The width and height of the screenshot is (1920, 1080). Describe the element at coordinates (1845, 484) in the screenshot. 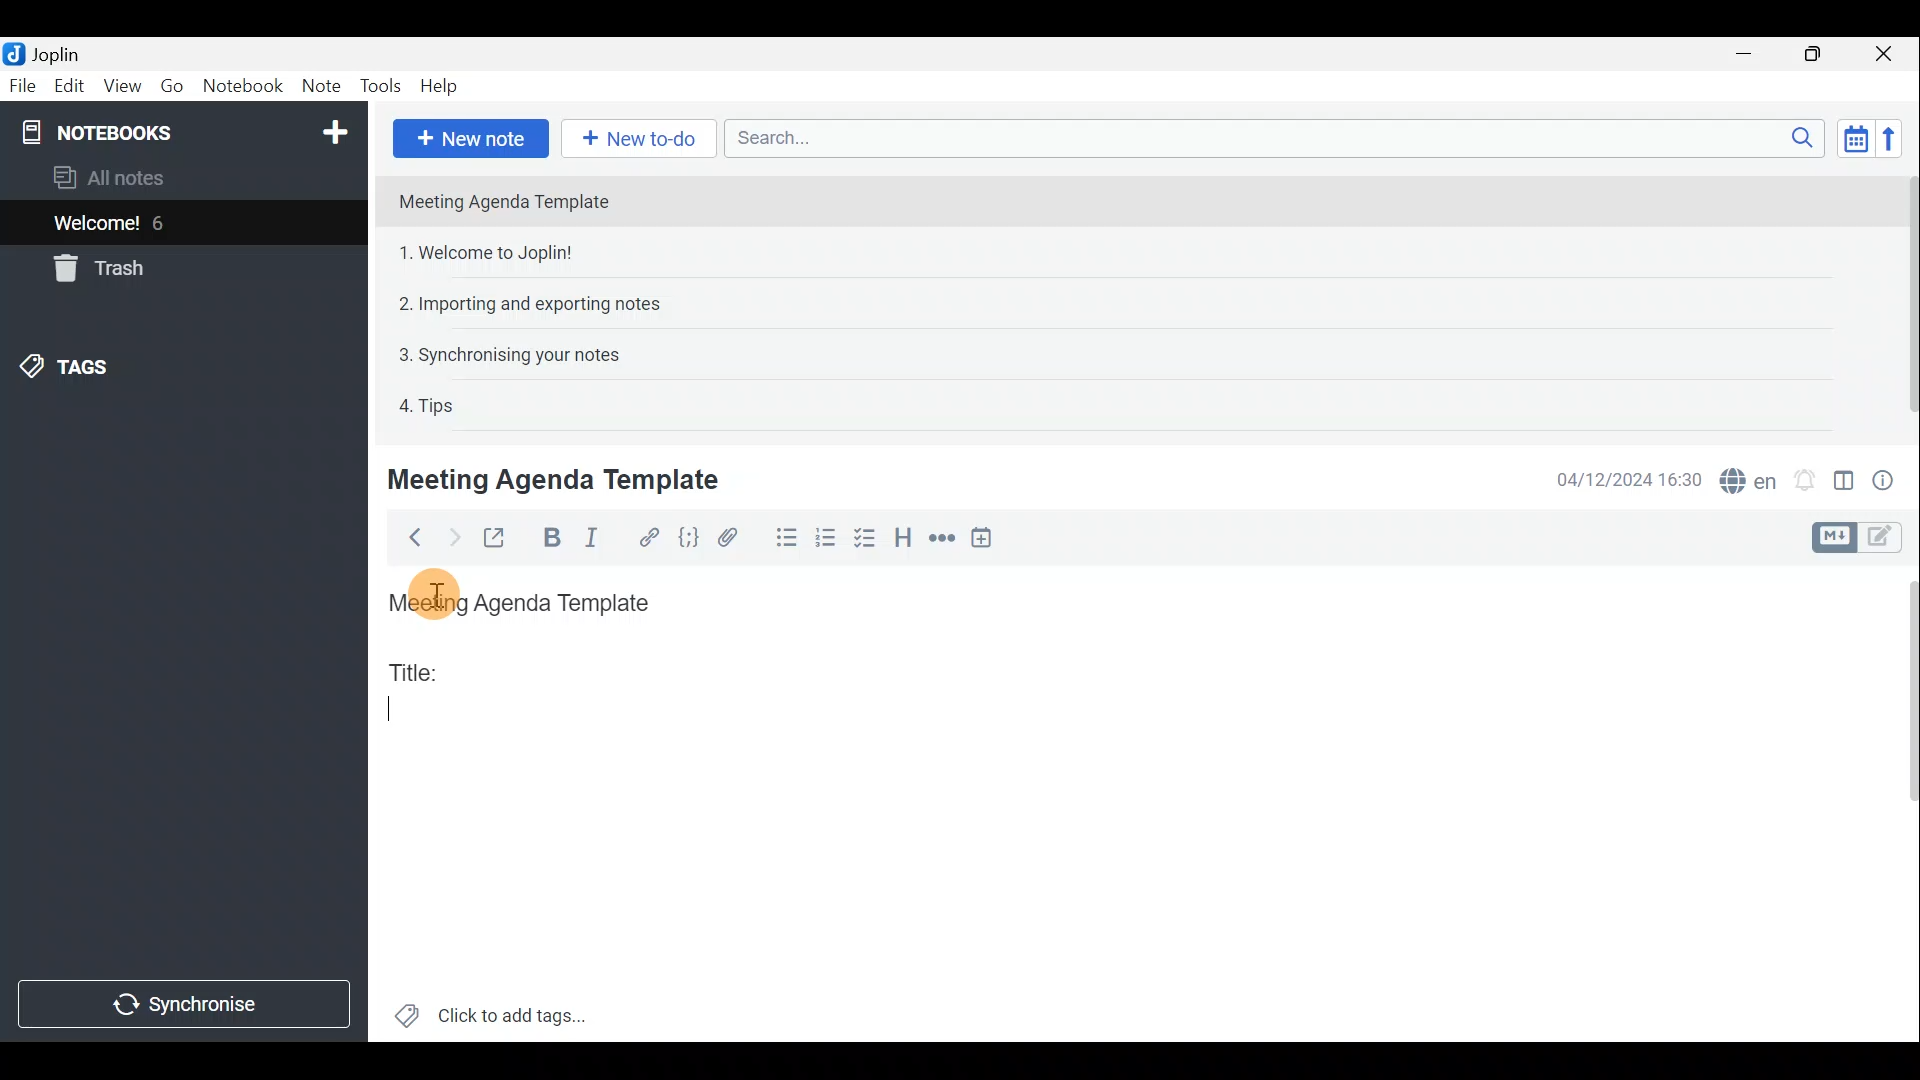

I see `Toggle editor layout` at that location.